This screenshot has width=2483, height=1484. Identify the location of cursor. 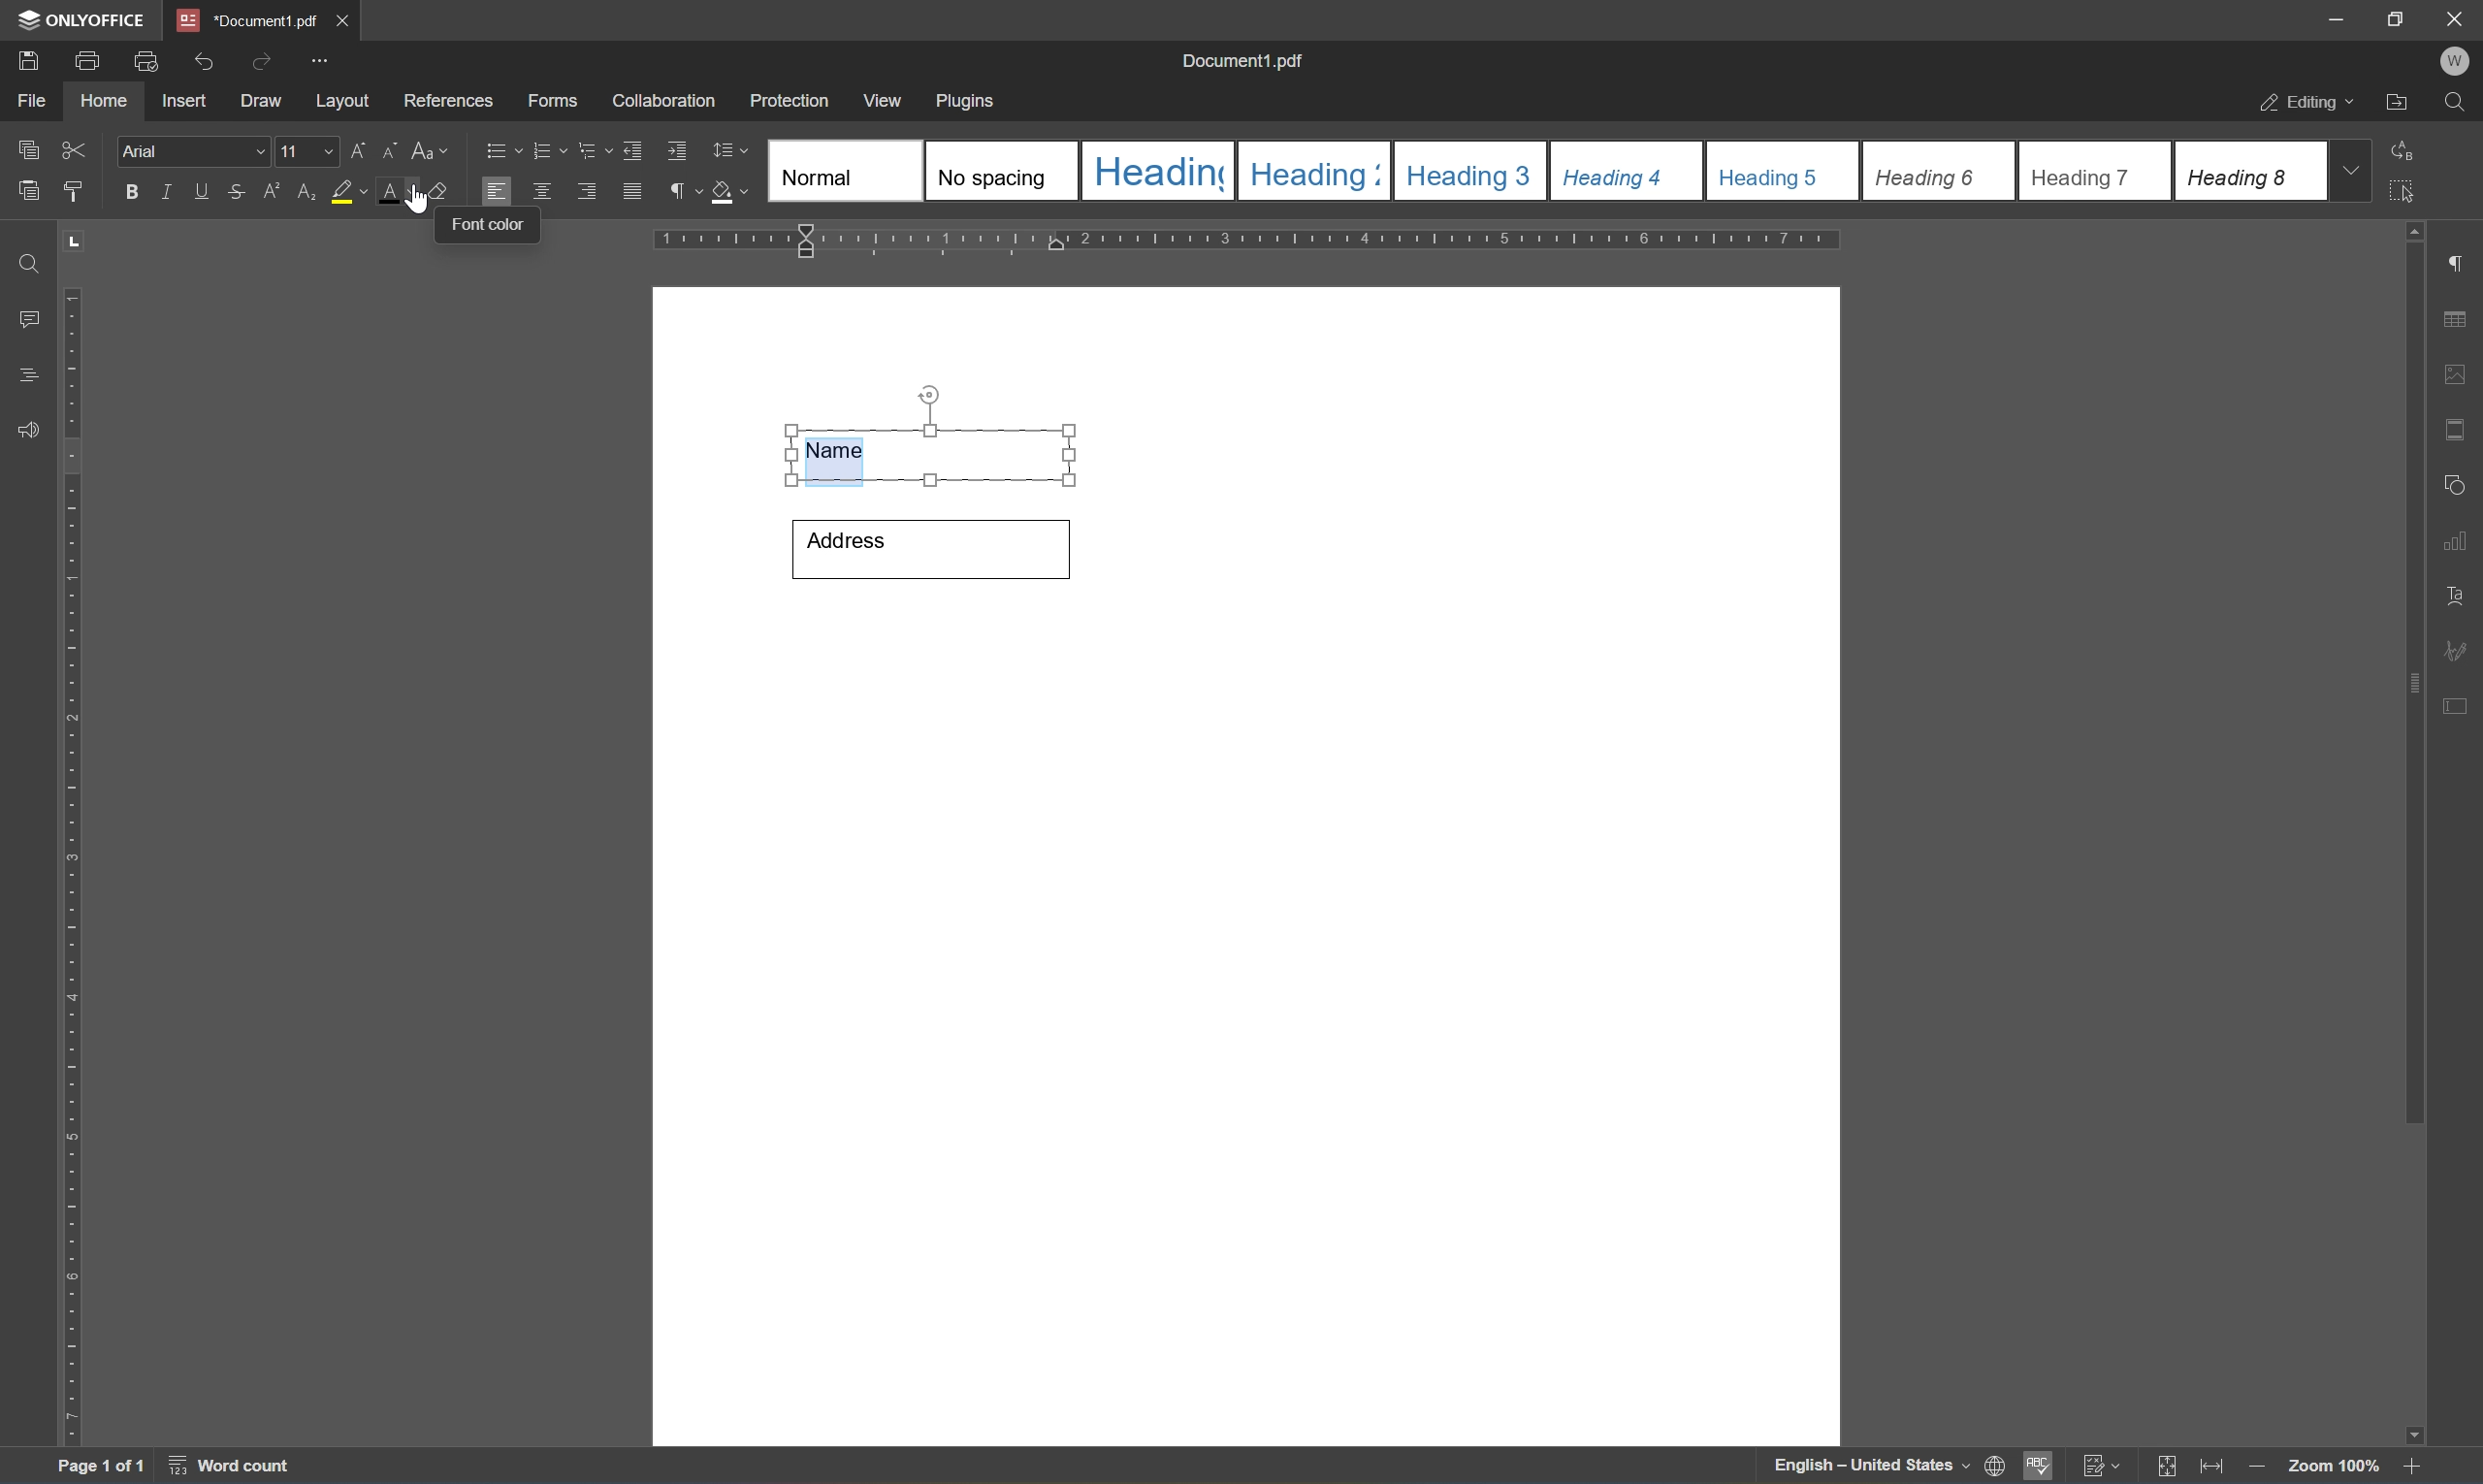
(415, 198).